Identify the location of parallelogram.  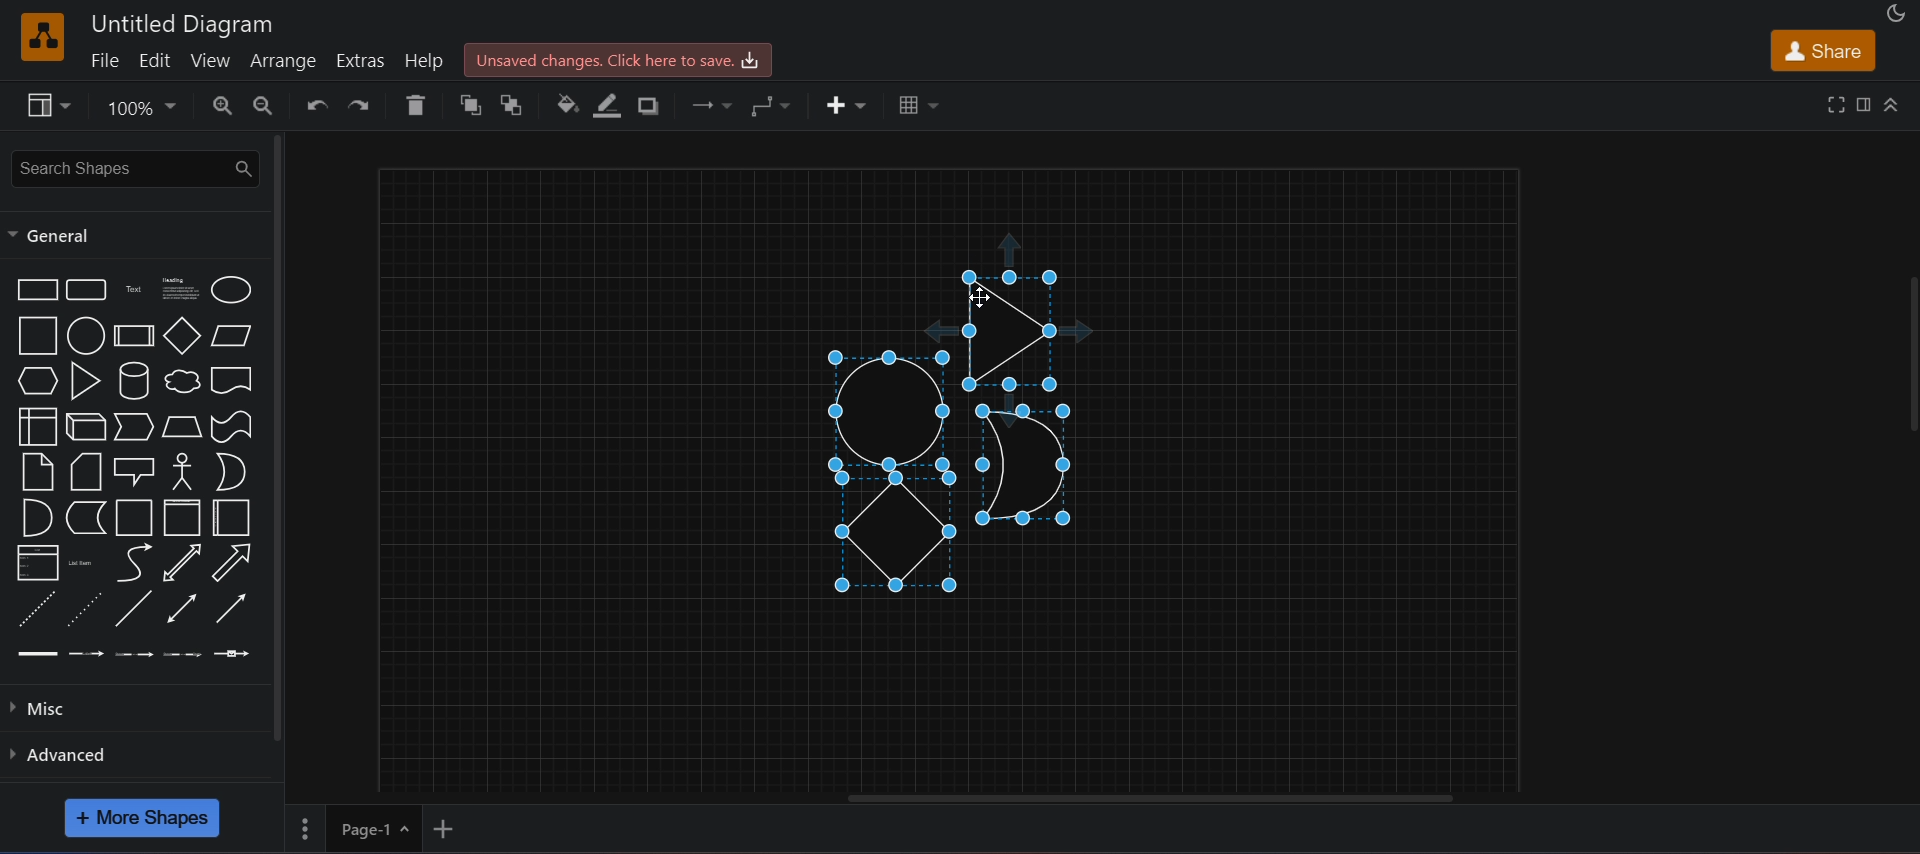
(232, 336).